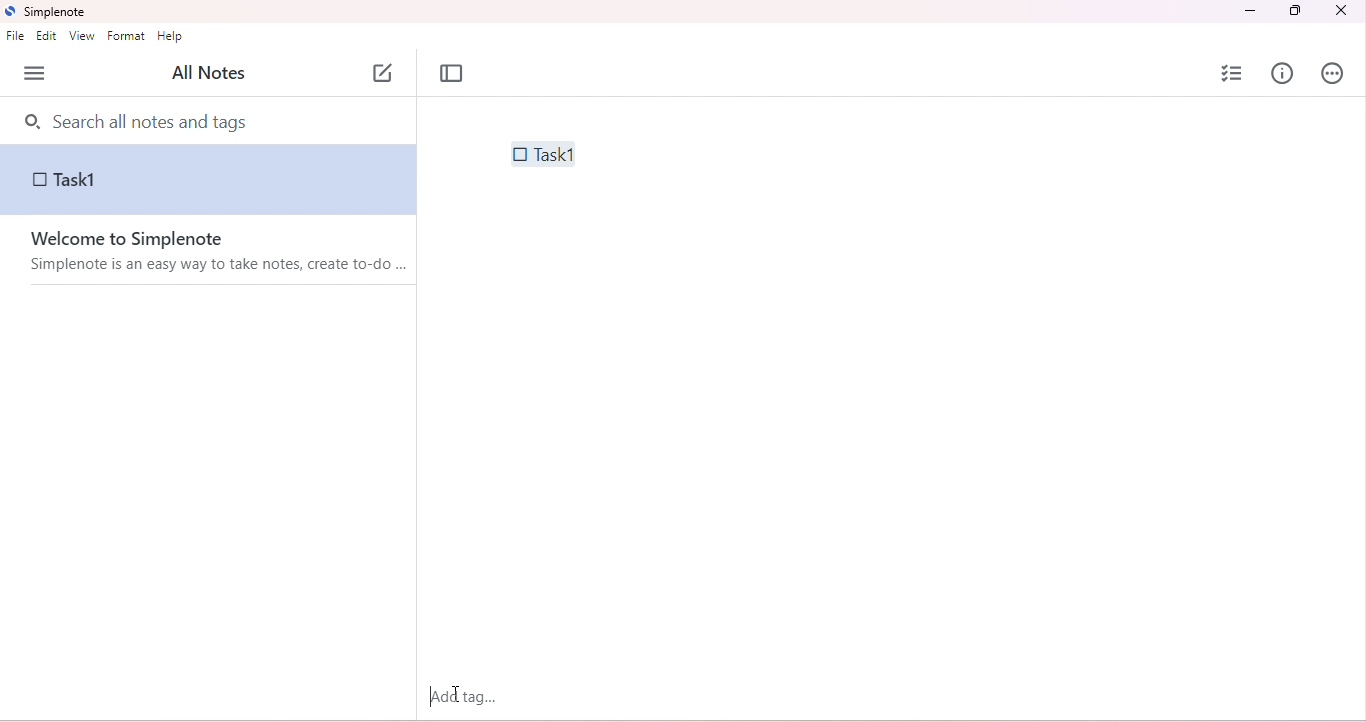  What do you see at coordinates (1333, 75) in the screenshot?
I see `actions` at bounding box center [1333, 75].